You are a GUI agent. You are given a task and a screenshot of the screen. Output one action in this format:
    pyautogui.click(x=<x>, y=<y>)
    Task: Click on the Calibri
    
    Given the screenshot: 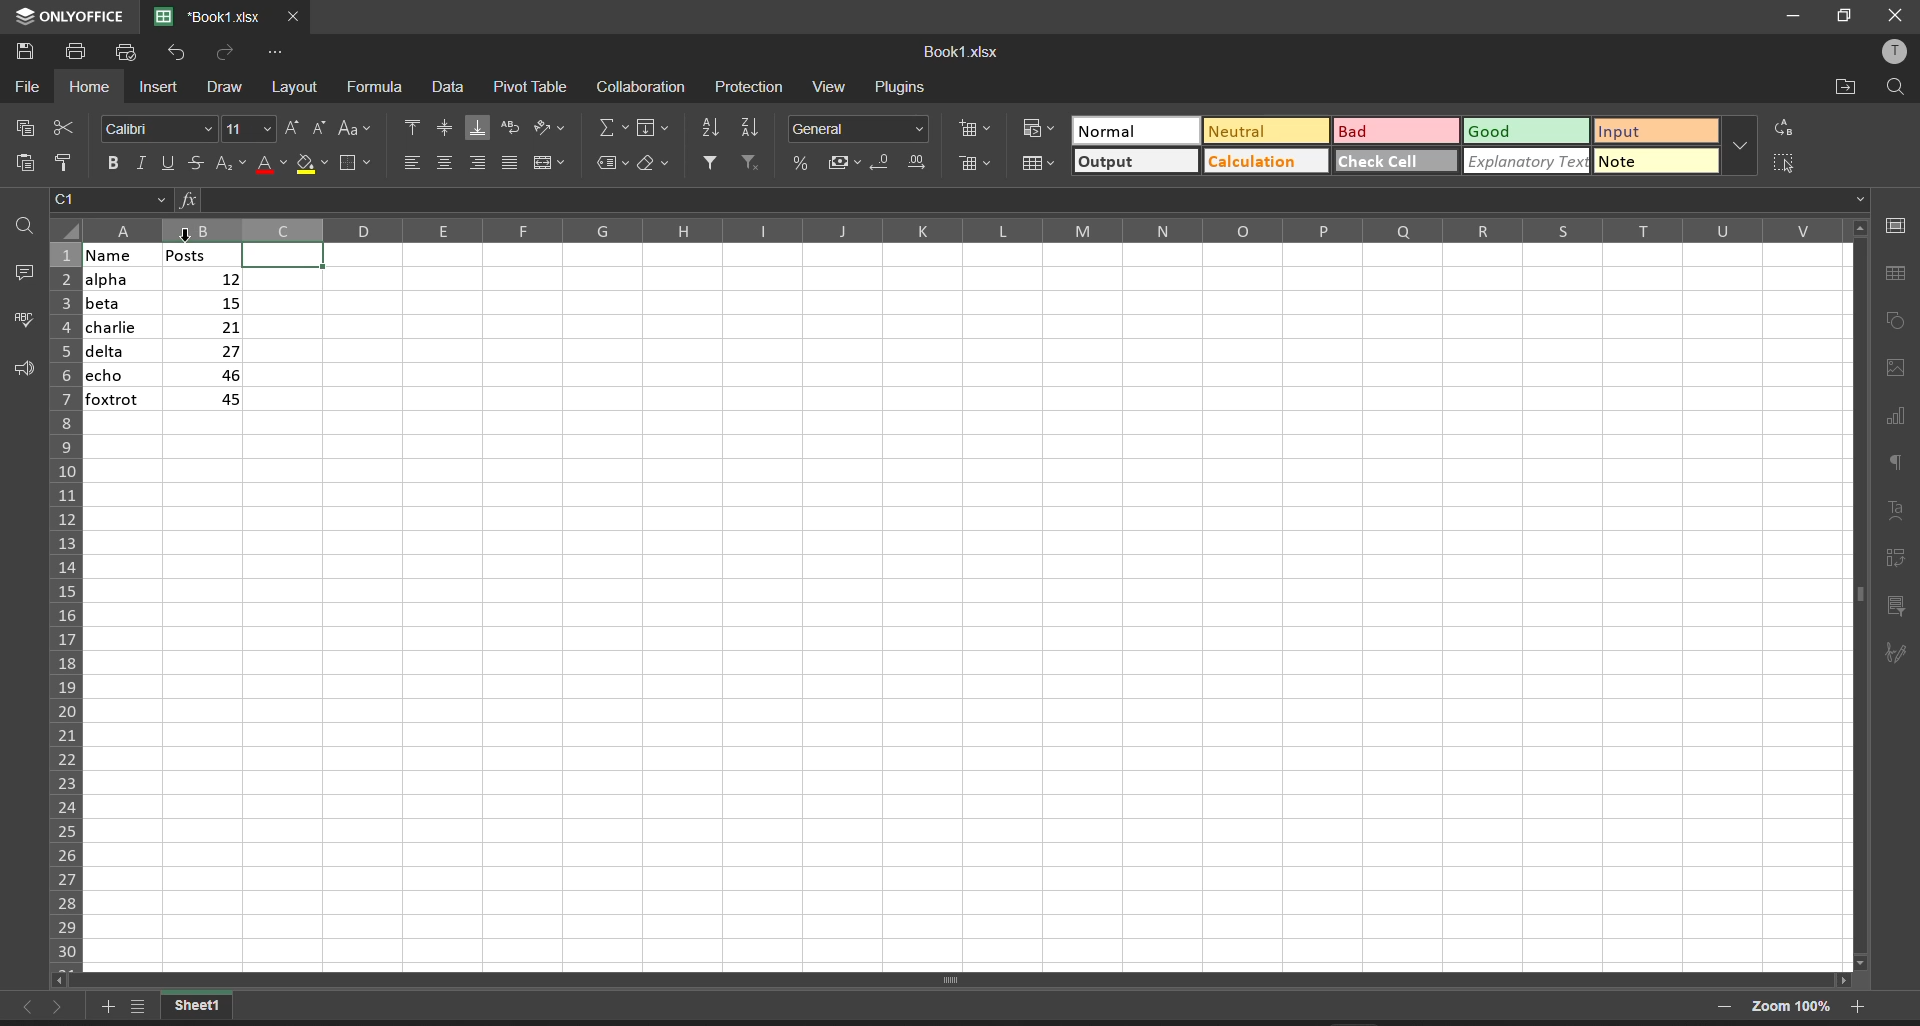 What is the action you would take?
    pyautogui.click(x=156, y=128)
    